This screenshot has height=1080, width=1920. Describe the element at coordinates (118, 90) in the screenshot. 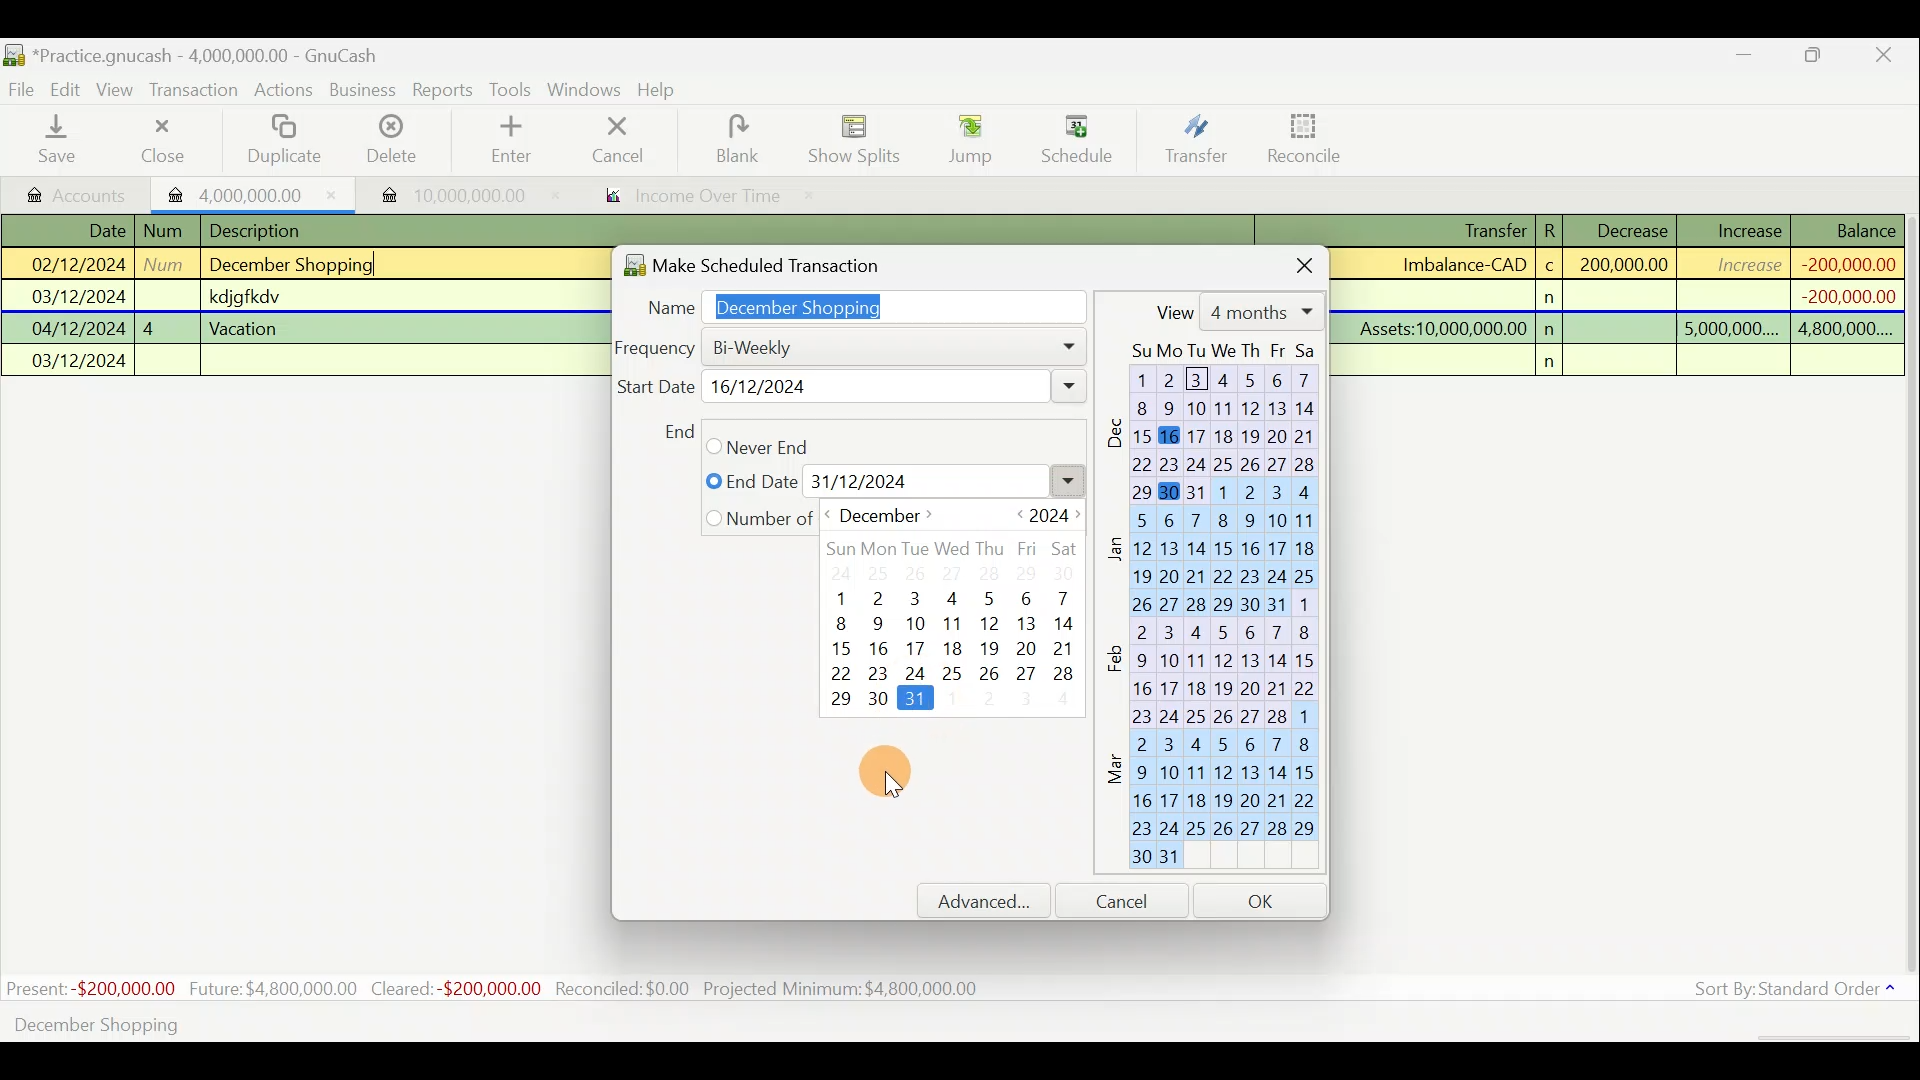

I see `View` at that location.